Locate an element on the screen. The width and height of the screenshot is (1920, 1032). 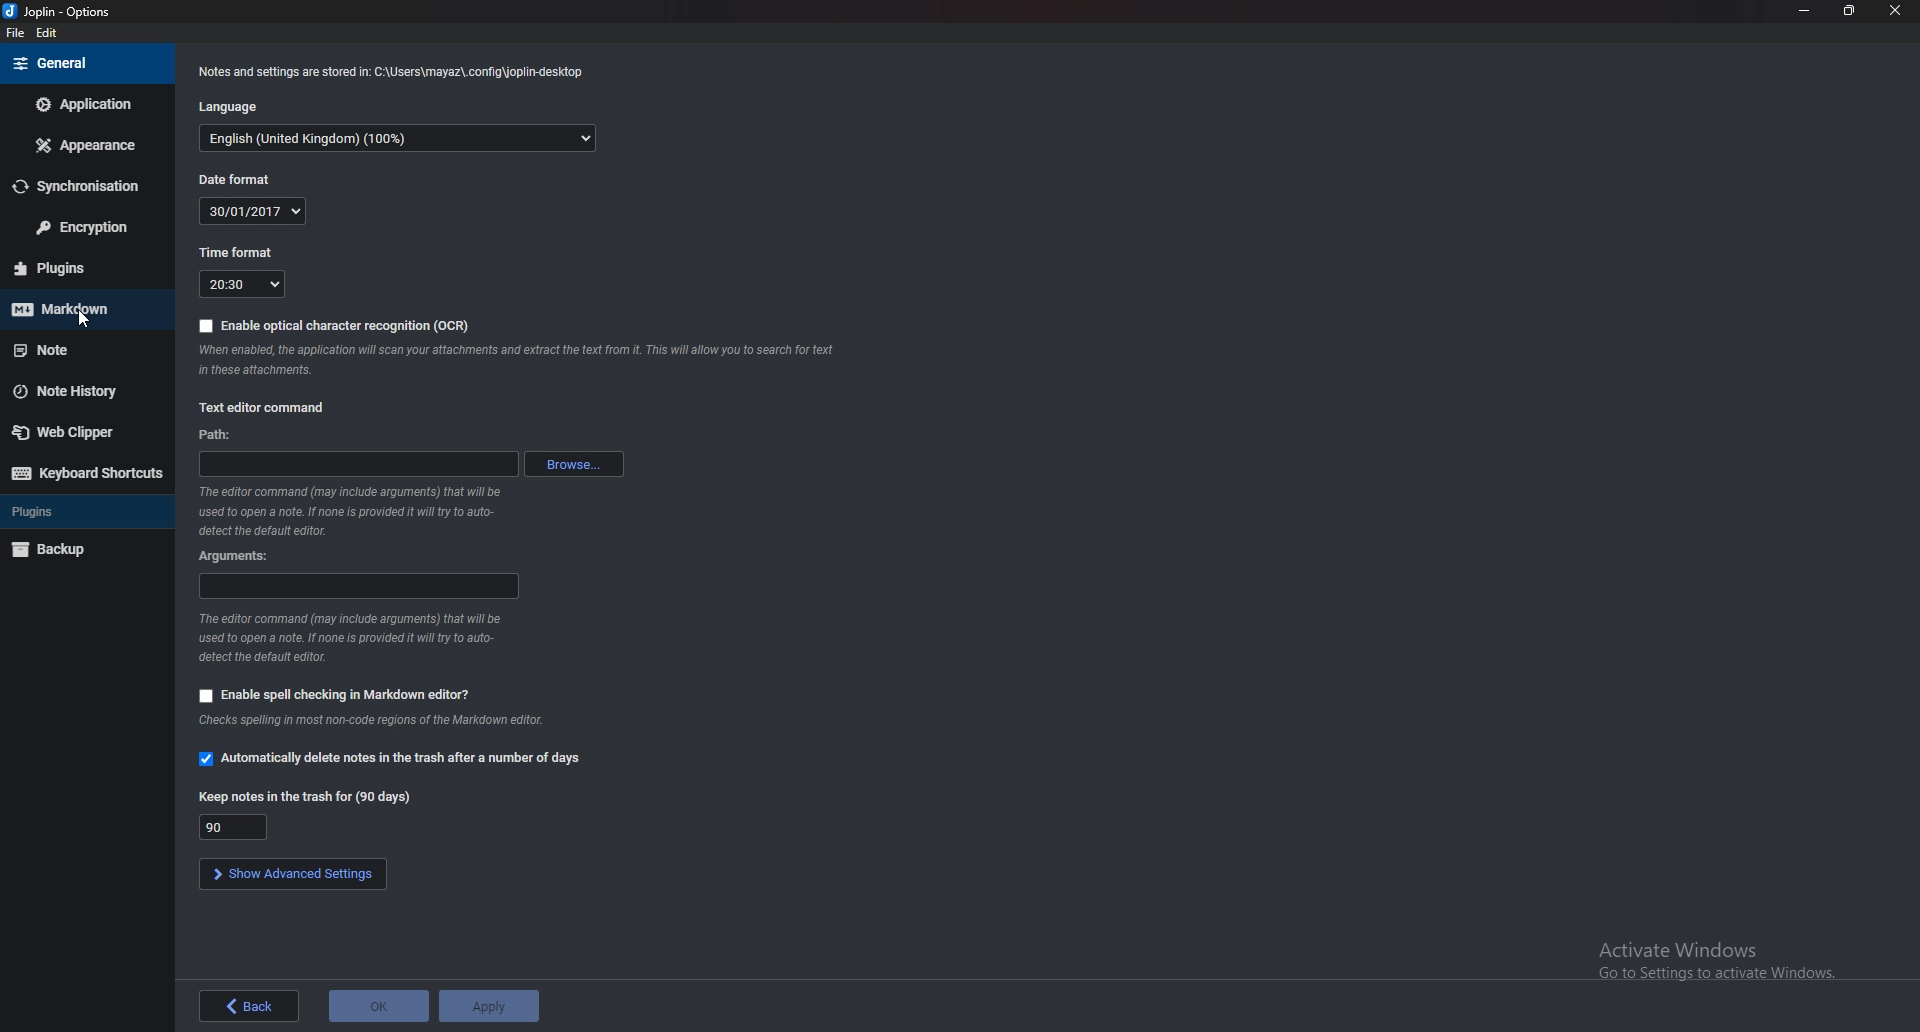
arguments is located at coordinates (353, 586).